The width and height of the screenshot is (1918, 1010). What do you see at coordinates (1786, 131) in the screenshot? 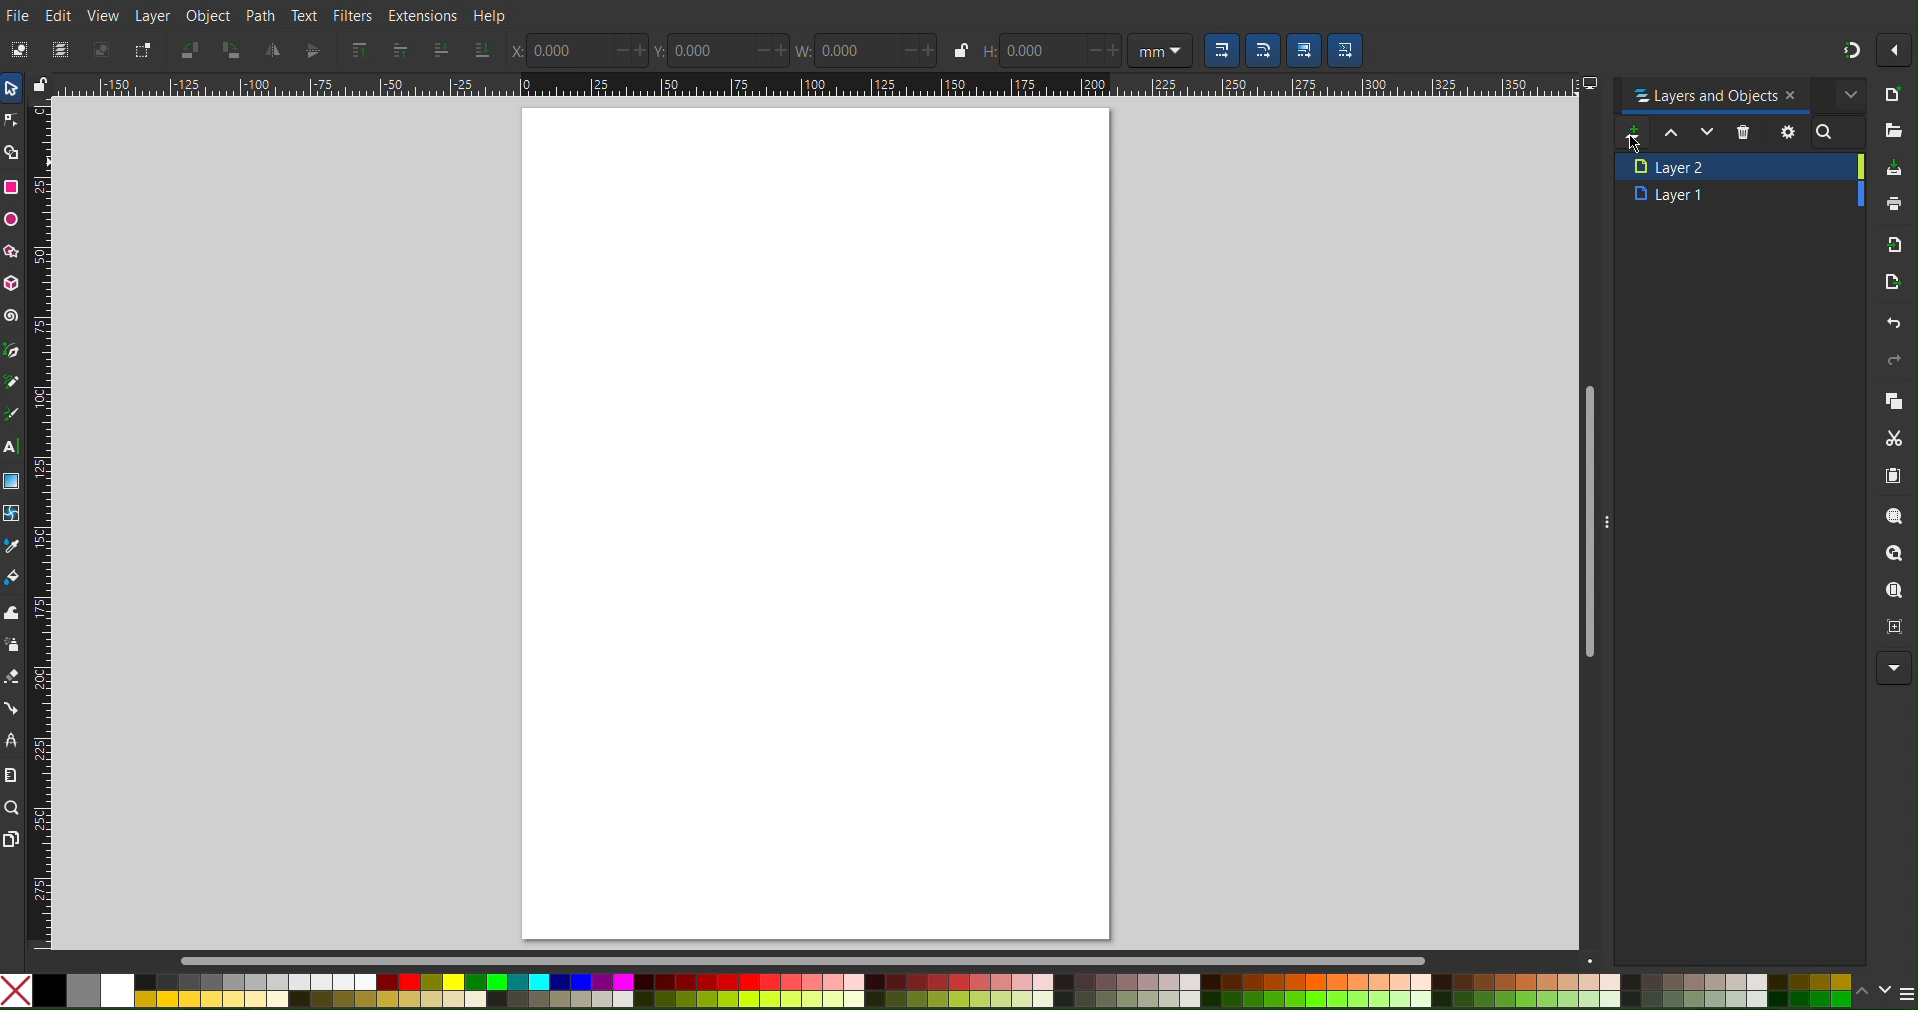
I see `Settings` at bounding box center [1786, 131].